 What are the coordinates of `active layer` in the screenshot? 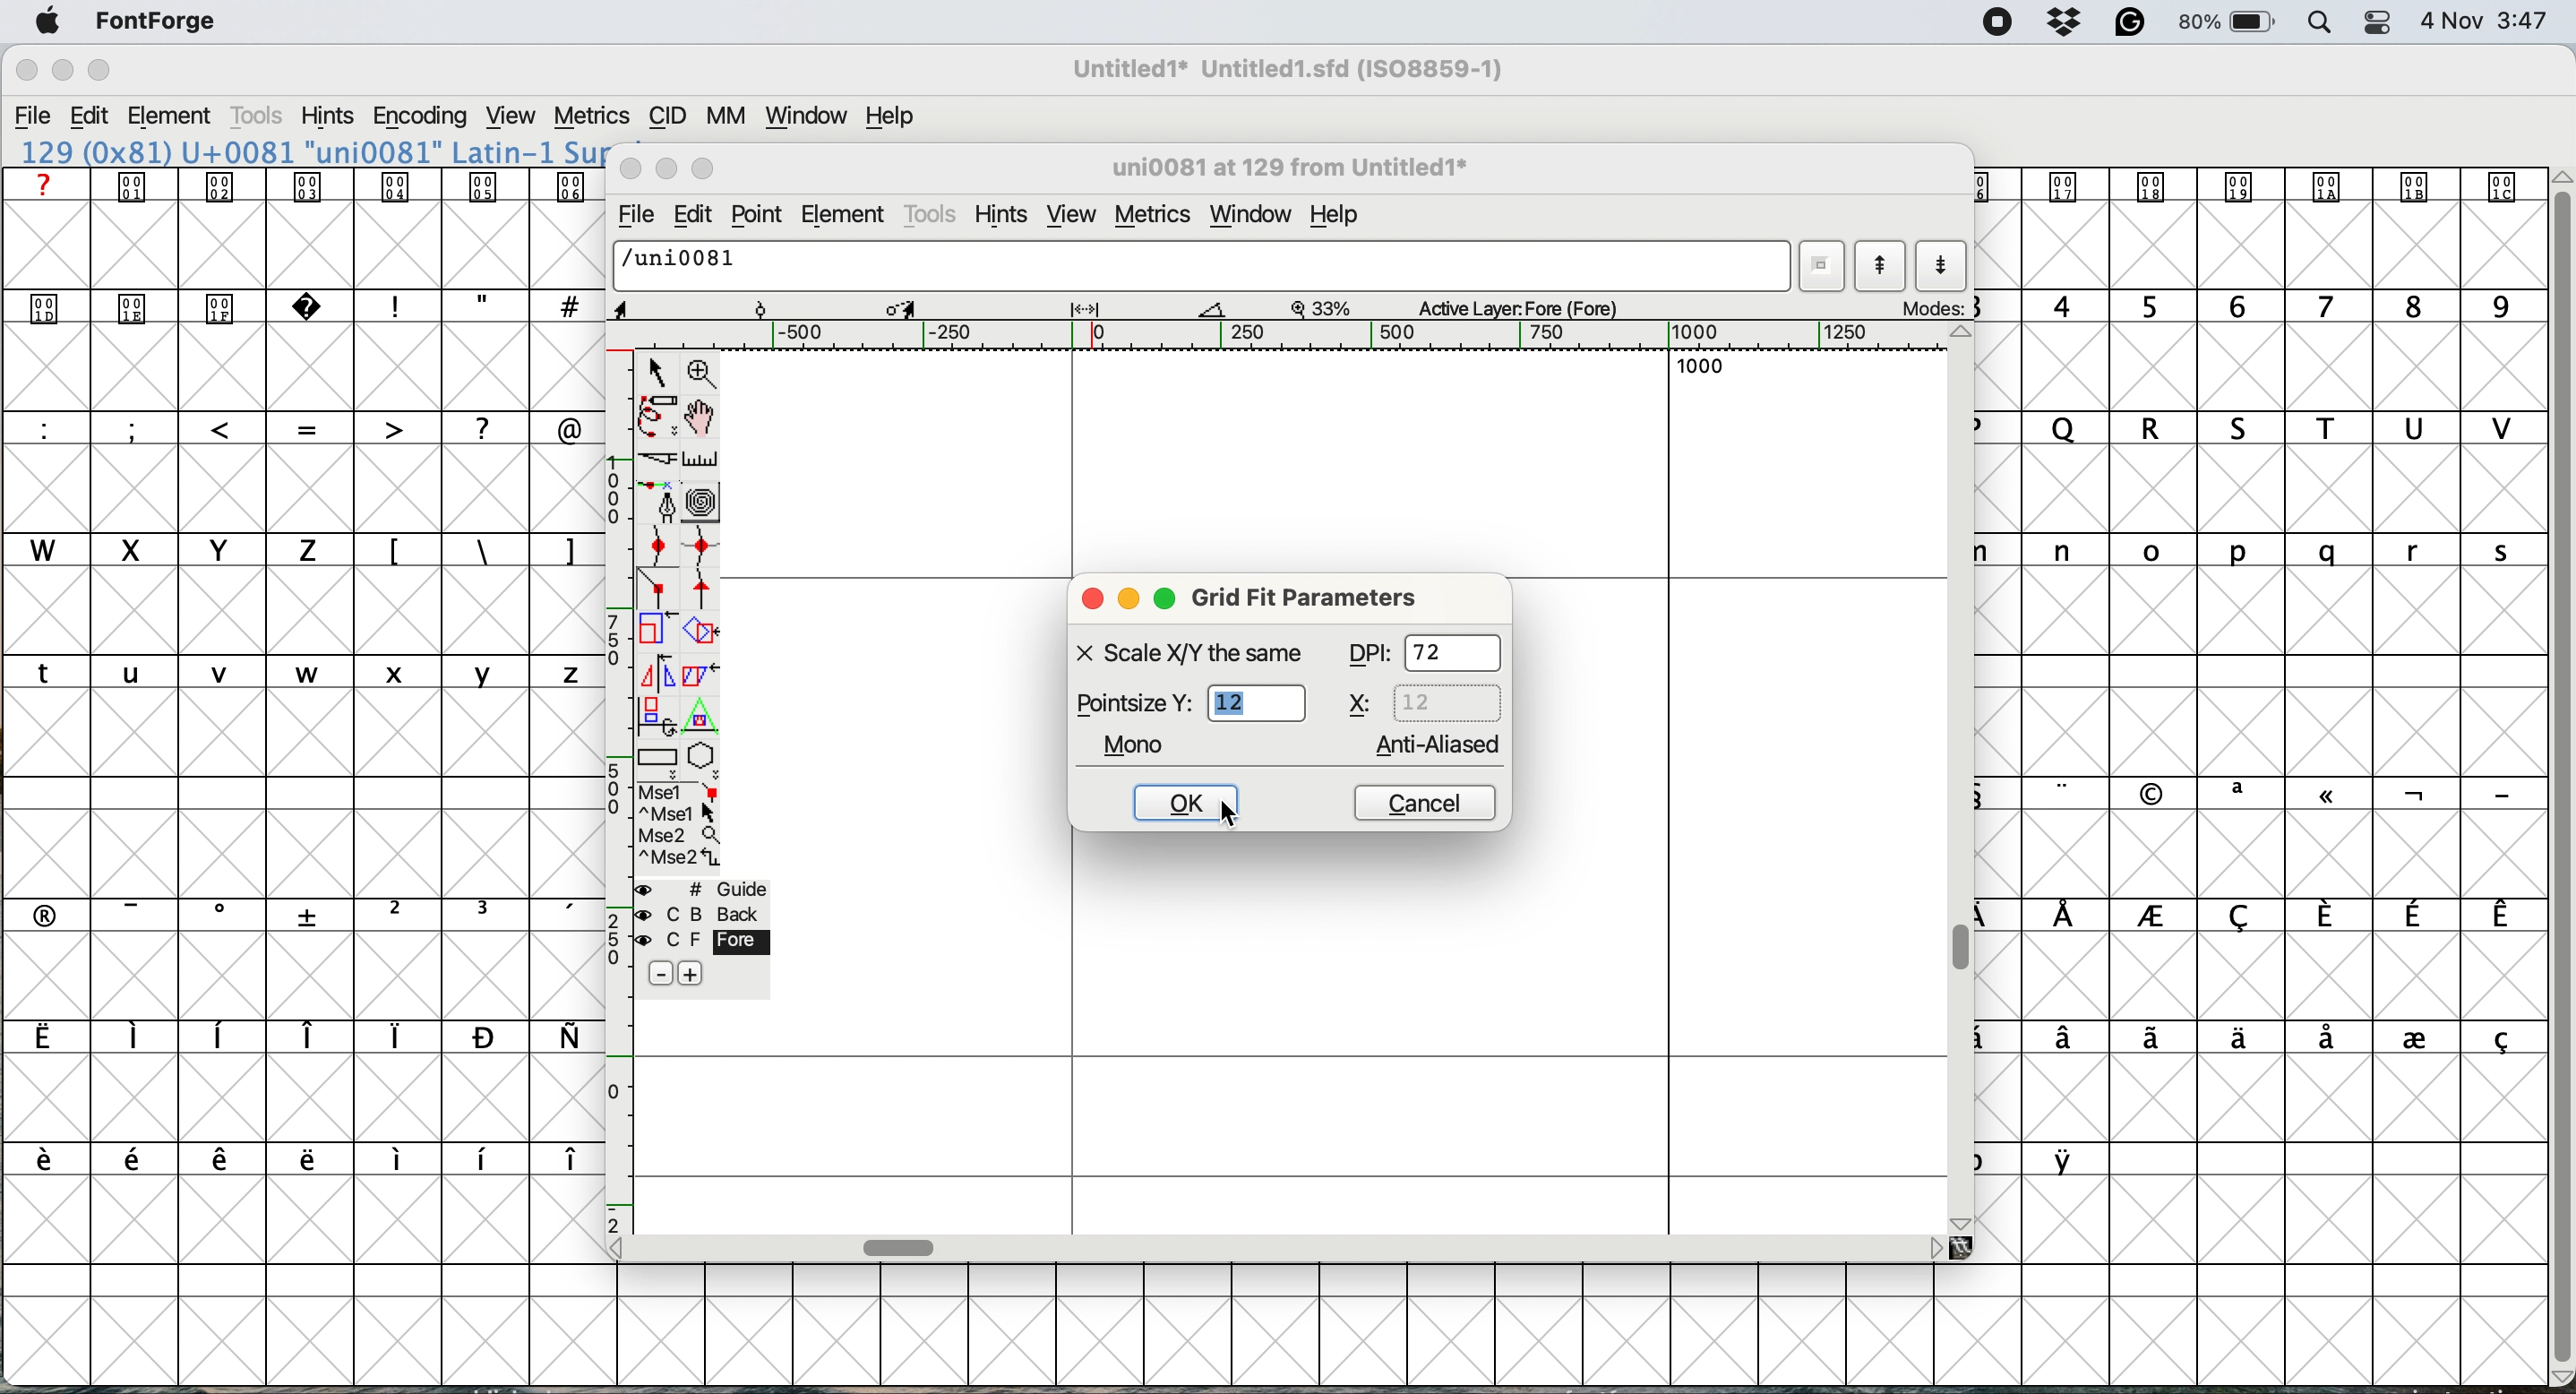 It's located at (1521, 309).